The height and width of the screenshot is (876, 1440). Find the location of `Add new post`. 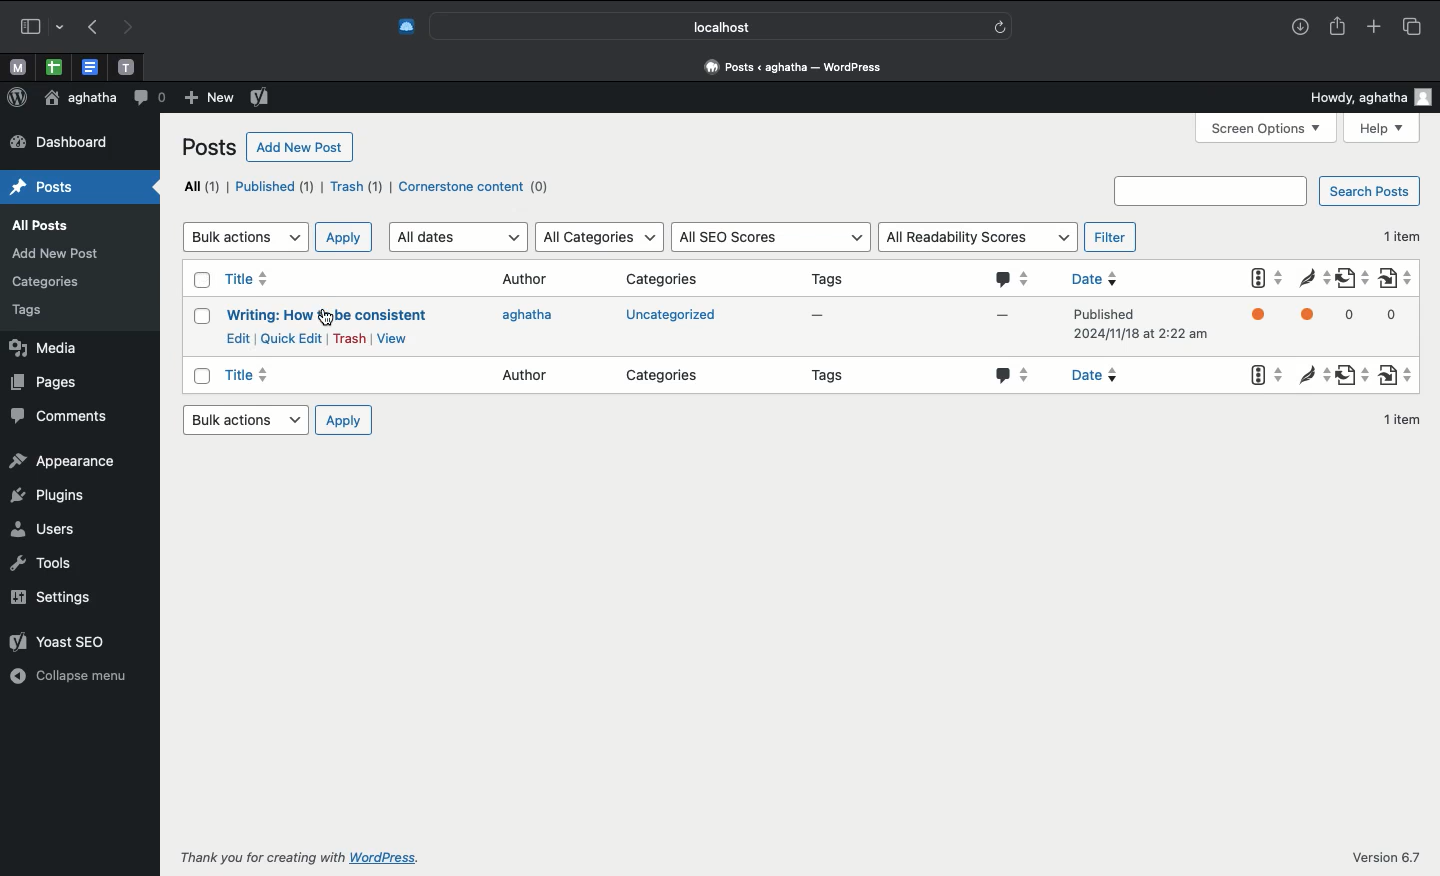

Add new post is located at coordinates (300, 148).